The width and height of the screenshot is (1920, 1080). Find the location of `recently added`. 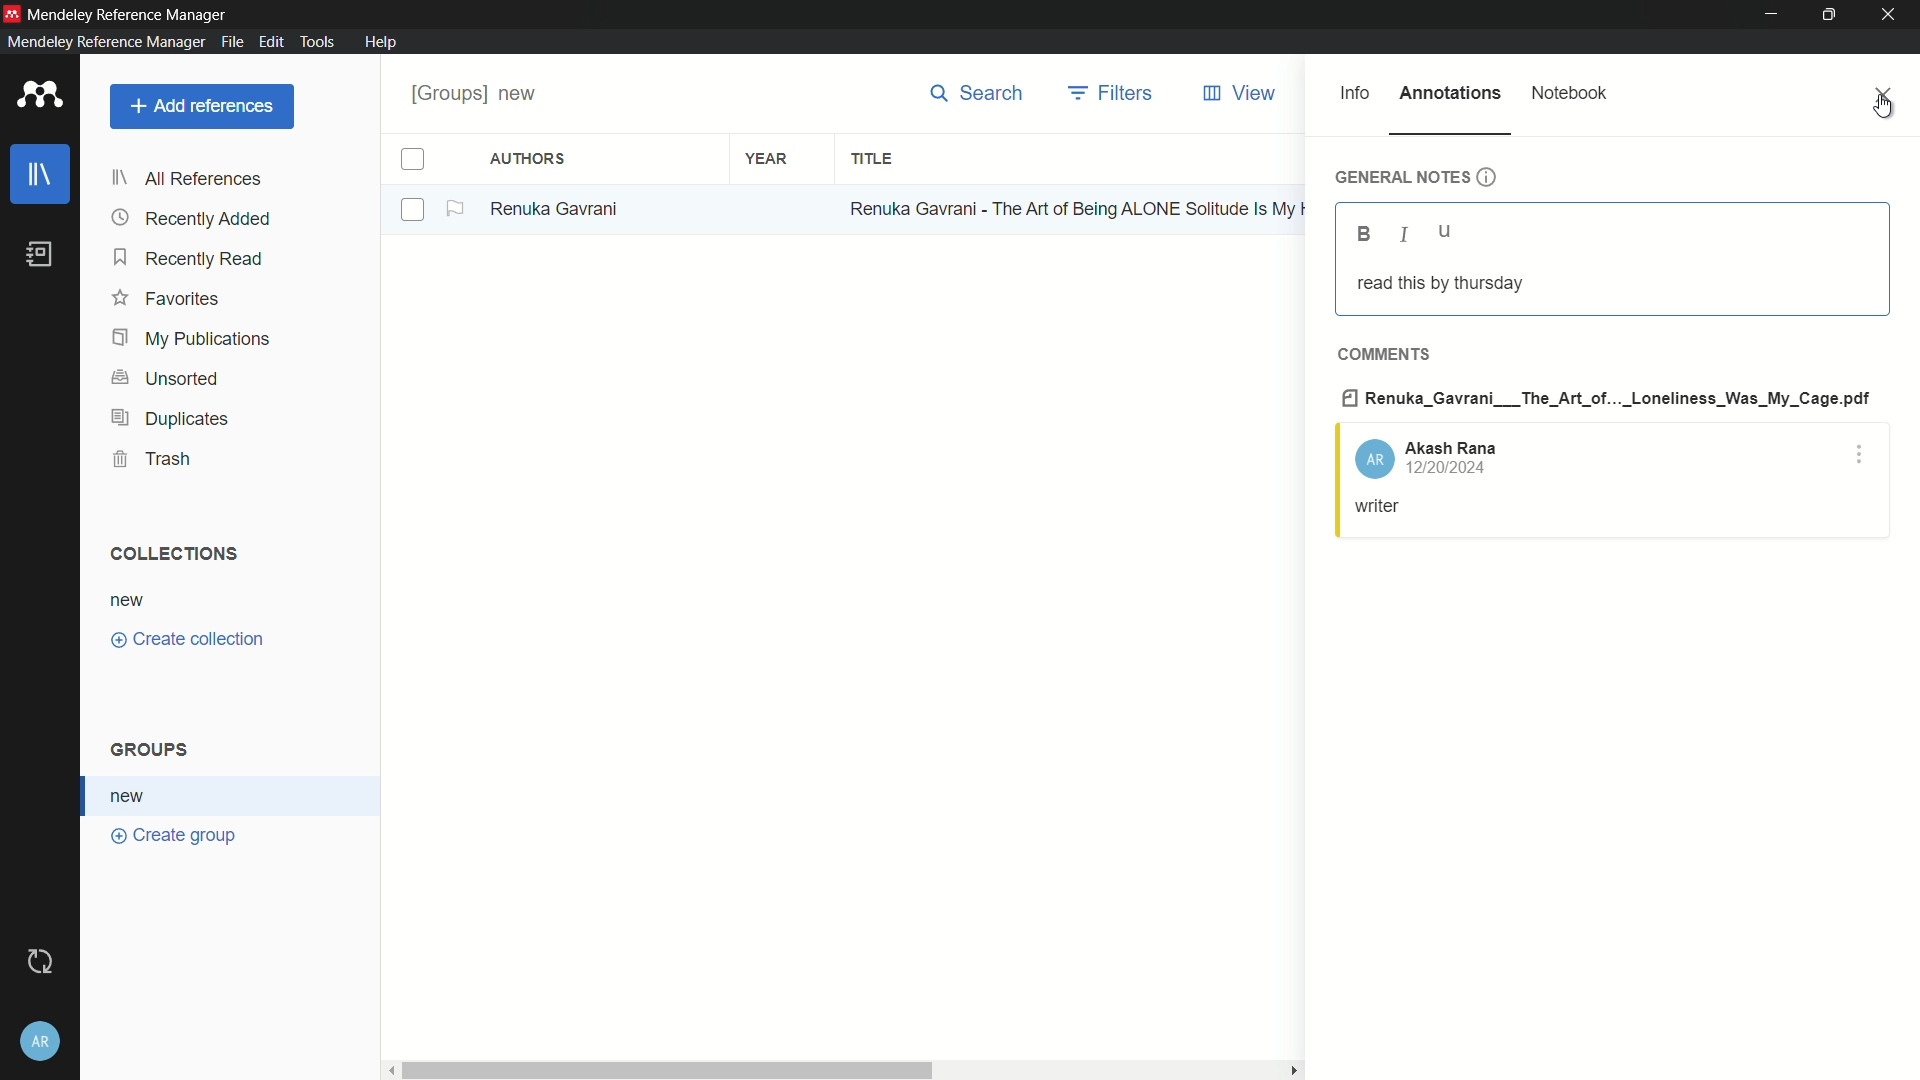

recently added is located at coordinates (192, 219).